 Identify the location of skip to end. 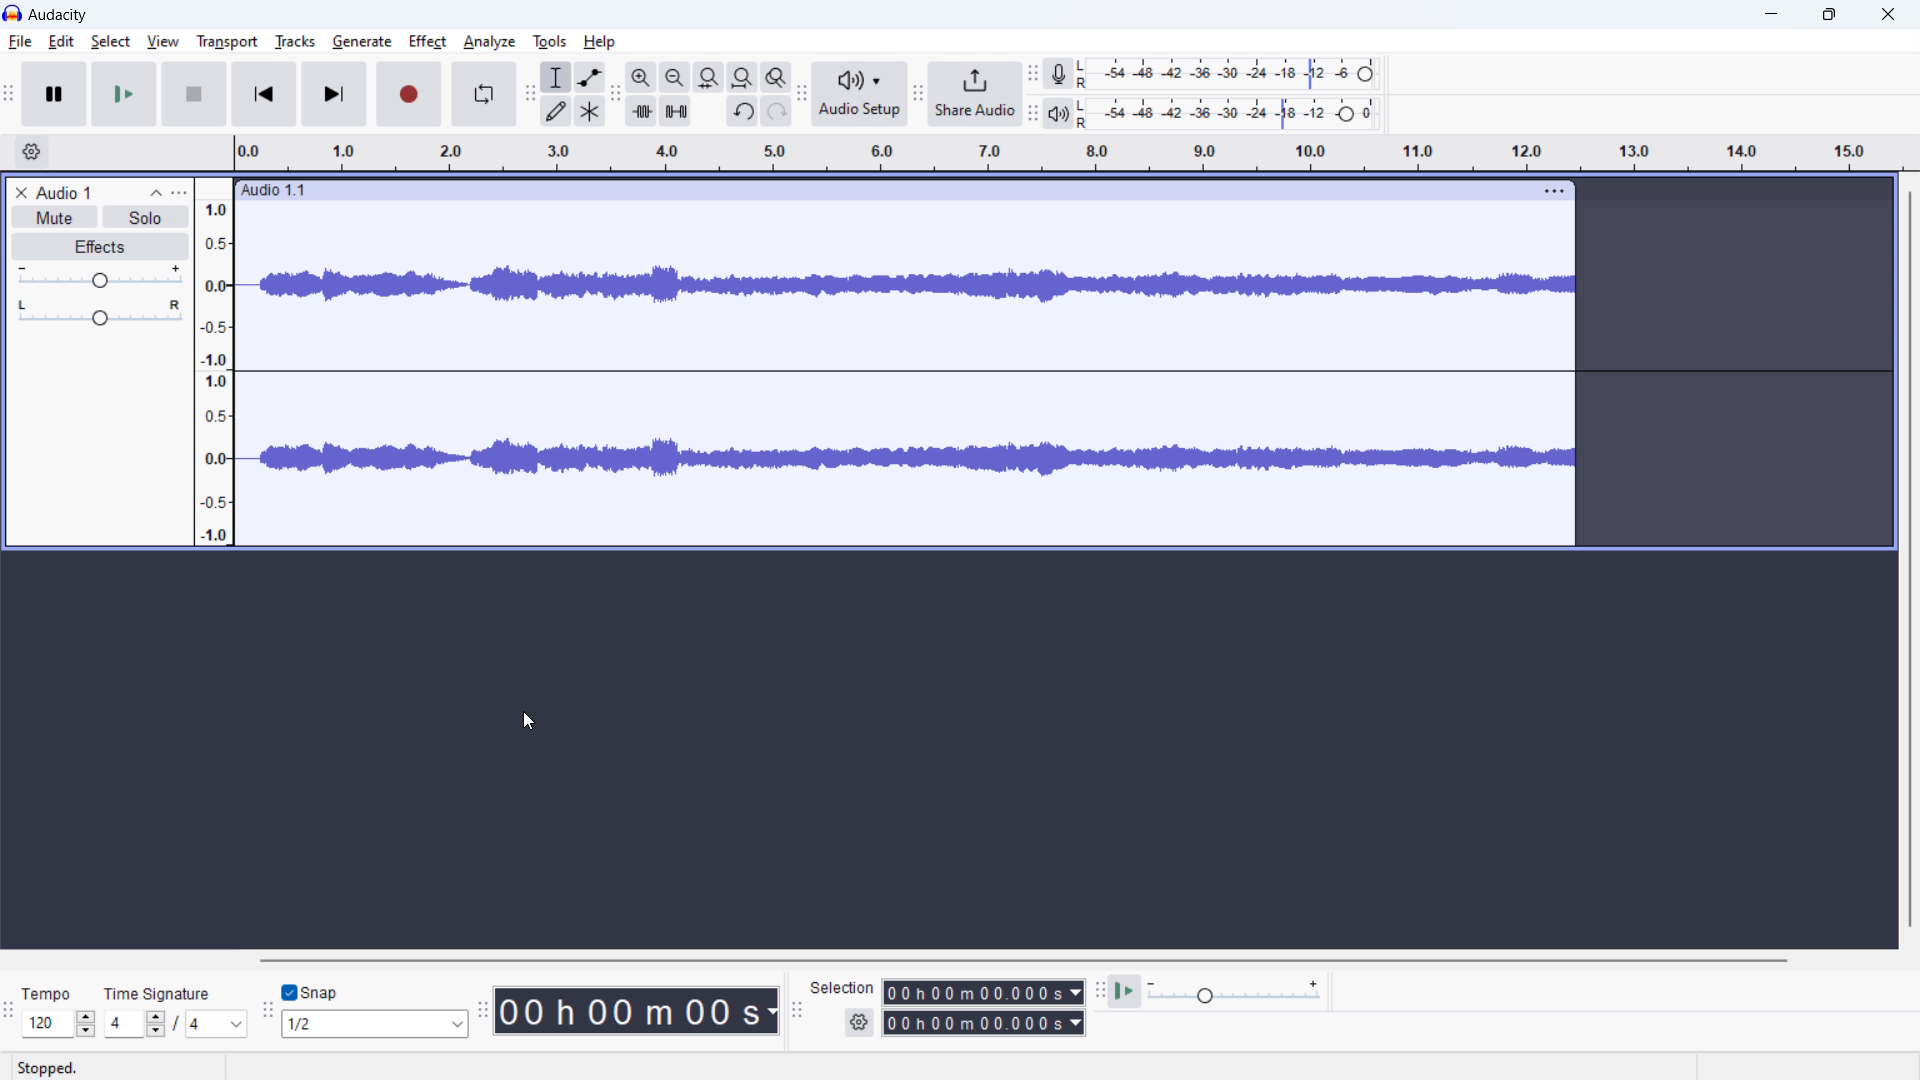
(335, 94).